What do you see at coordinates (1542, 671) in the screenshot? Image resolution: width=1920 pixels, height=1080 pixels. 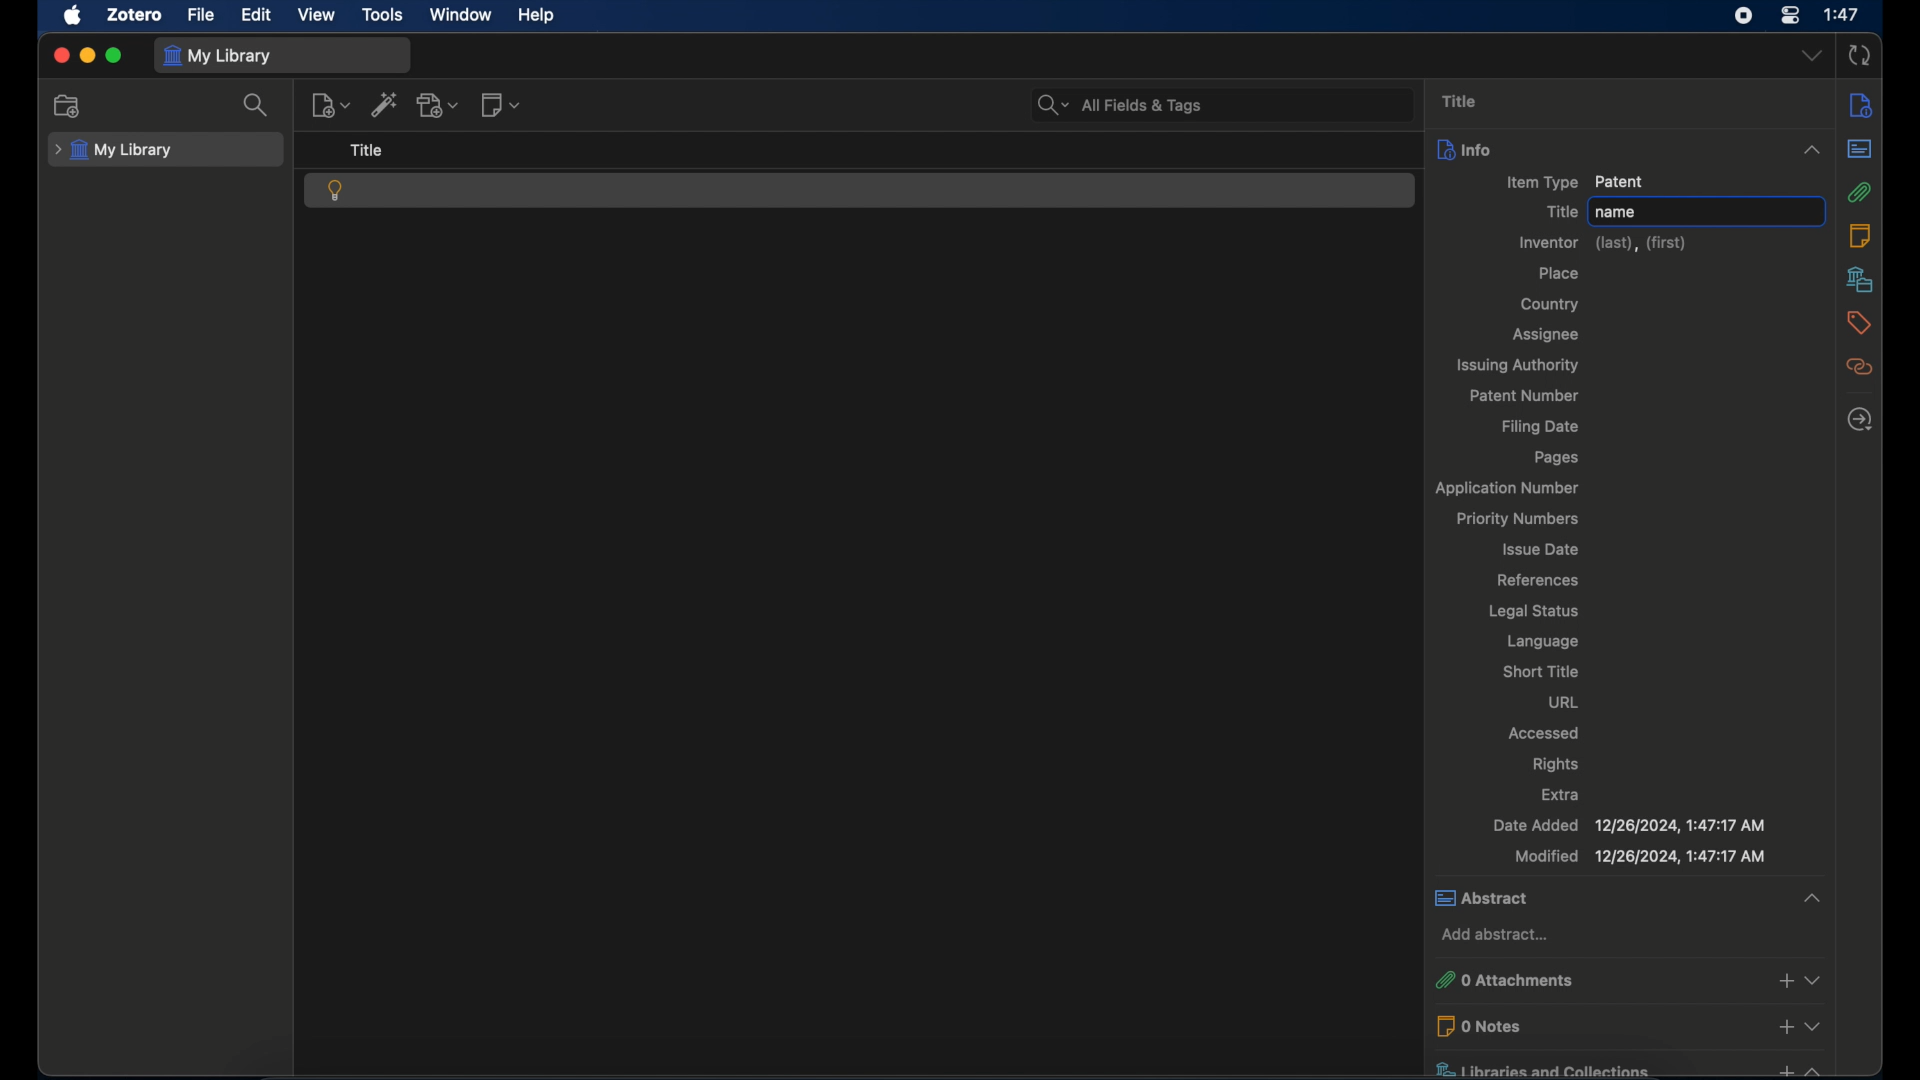 I see `short title` at bounding box center [1542, 671].